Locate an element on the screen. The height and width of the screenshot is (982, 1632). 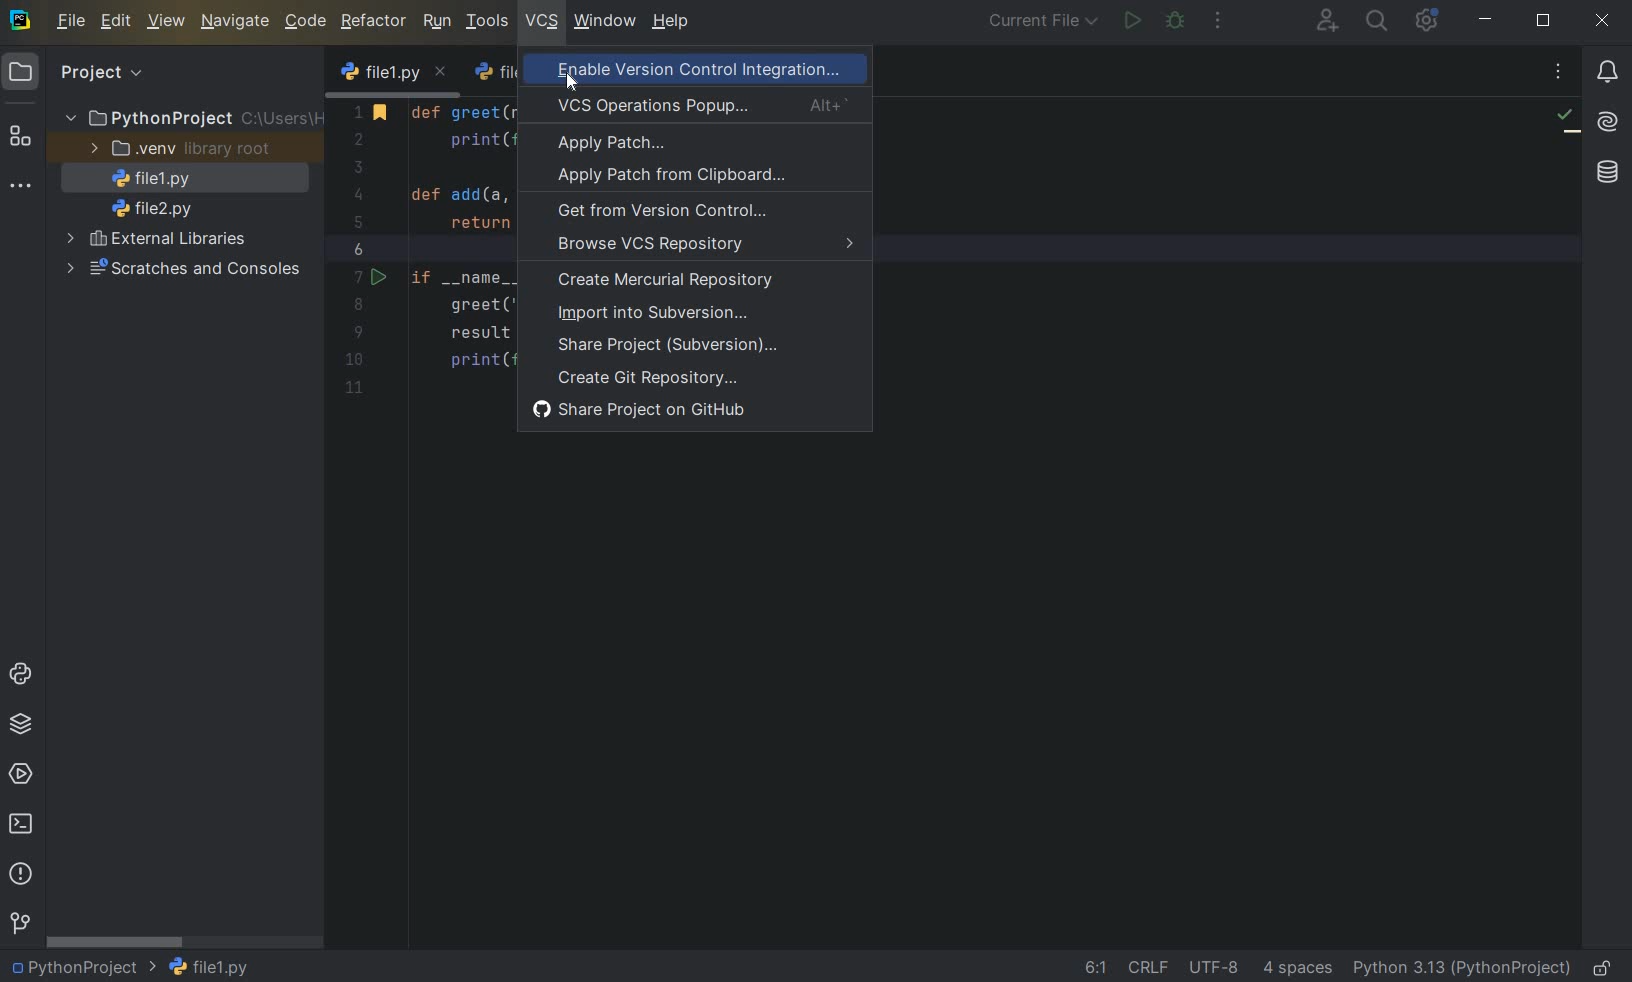
ide and projectsettings is located at coordinates (1426, 21).